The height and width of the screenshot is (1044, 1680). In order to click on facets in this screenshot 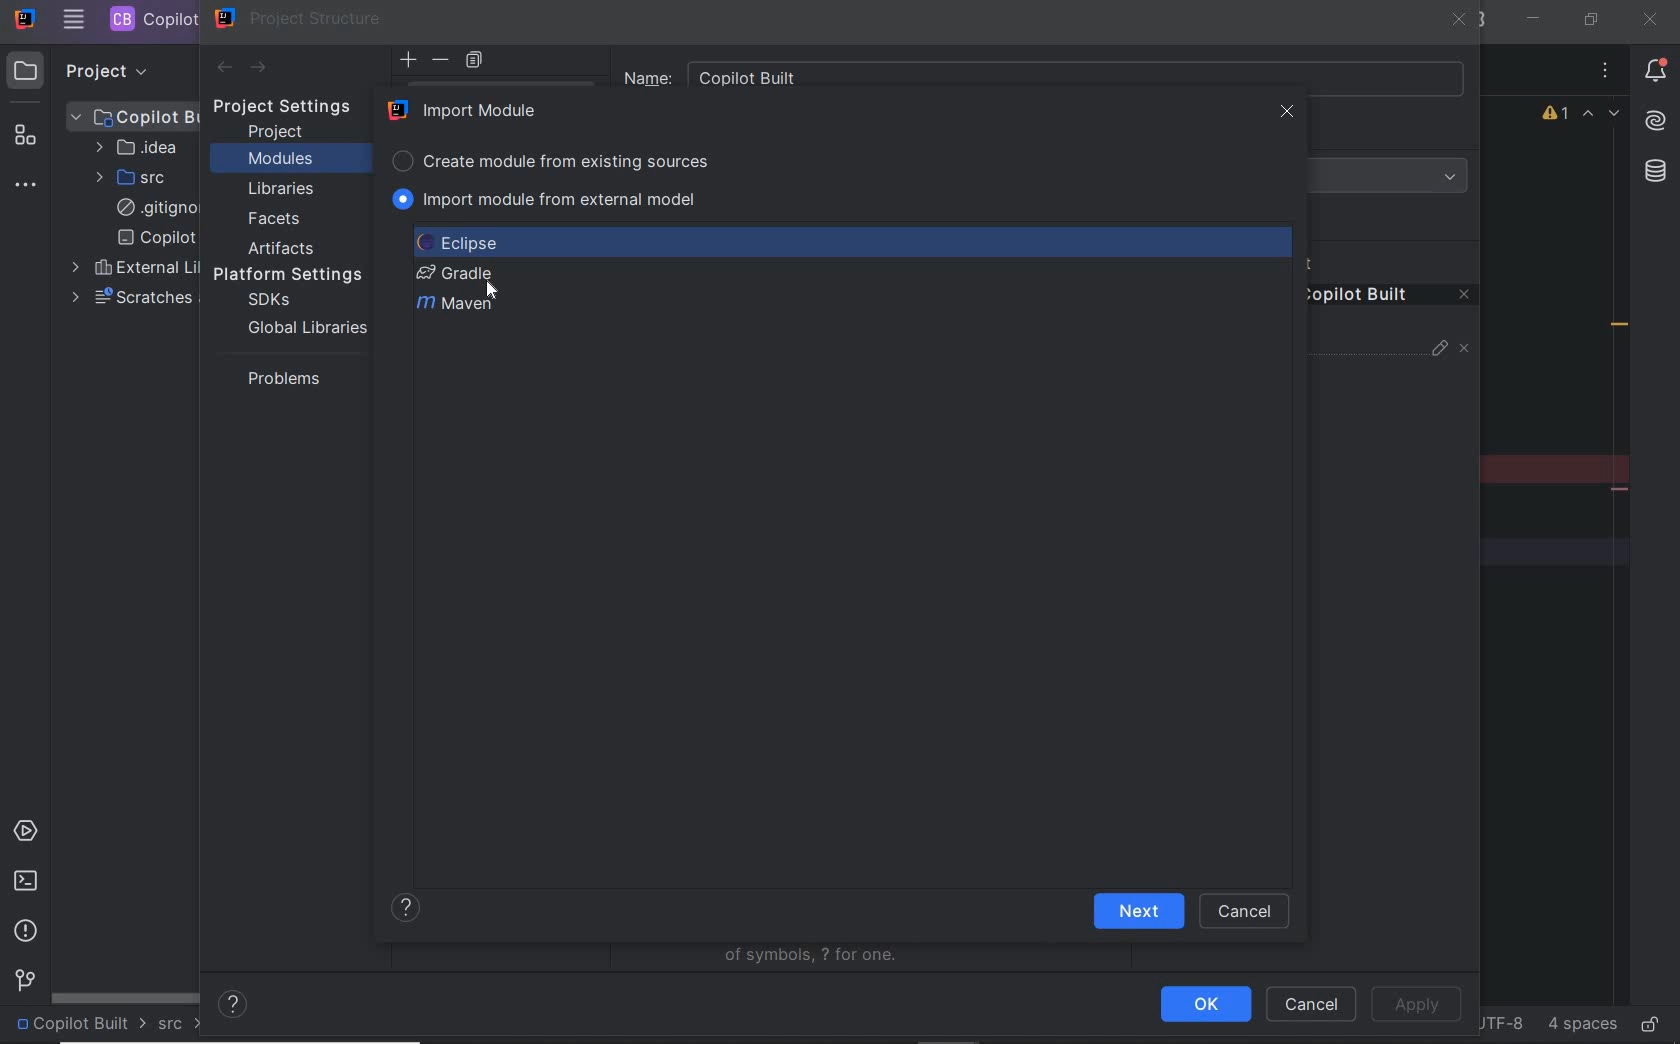, I will do `click(275, 220)`.